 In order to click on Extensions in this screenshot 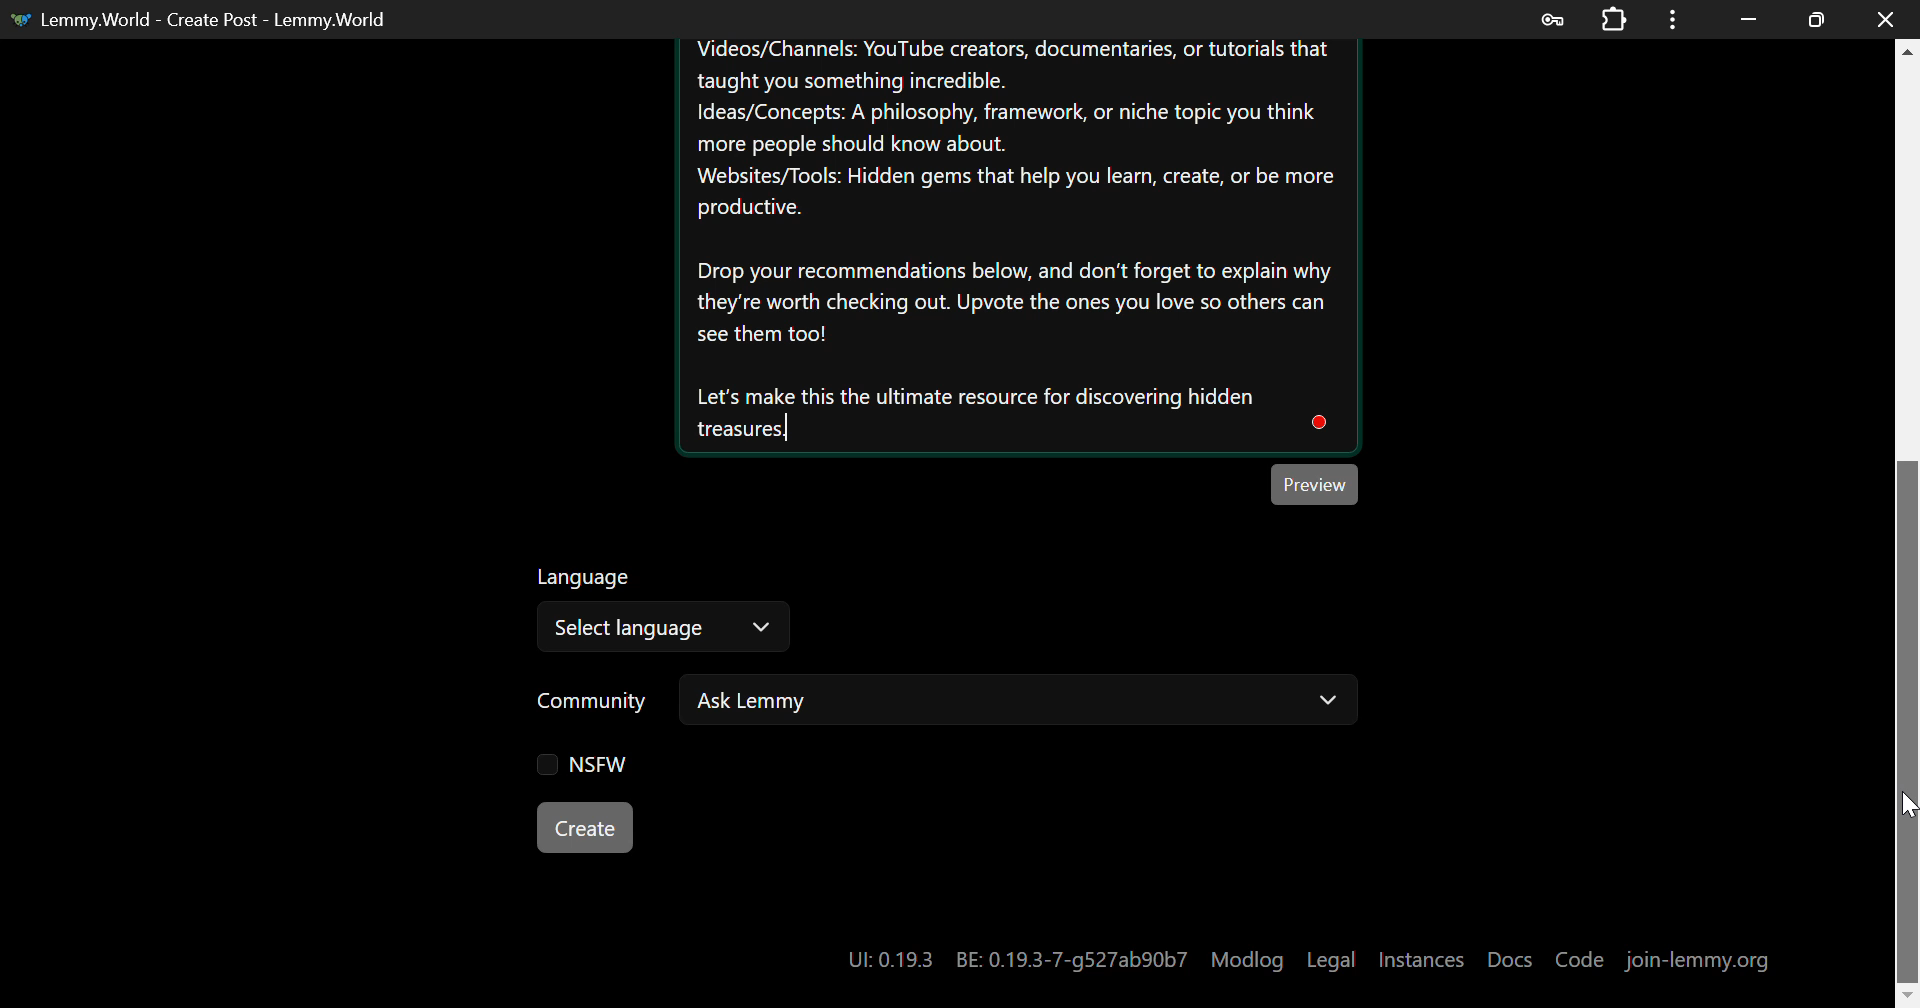, I will do `click(1614, 17)`.